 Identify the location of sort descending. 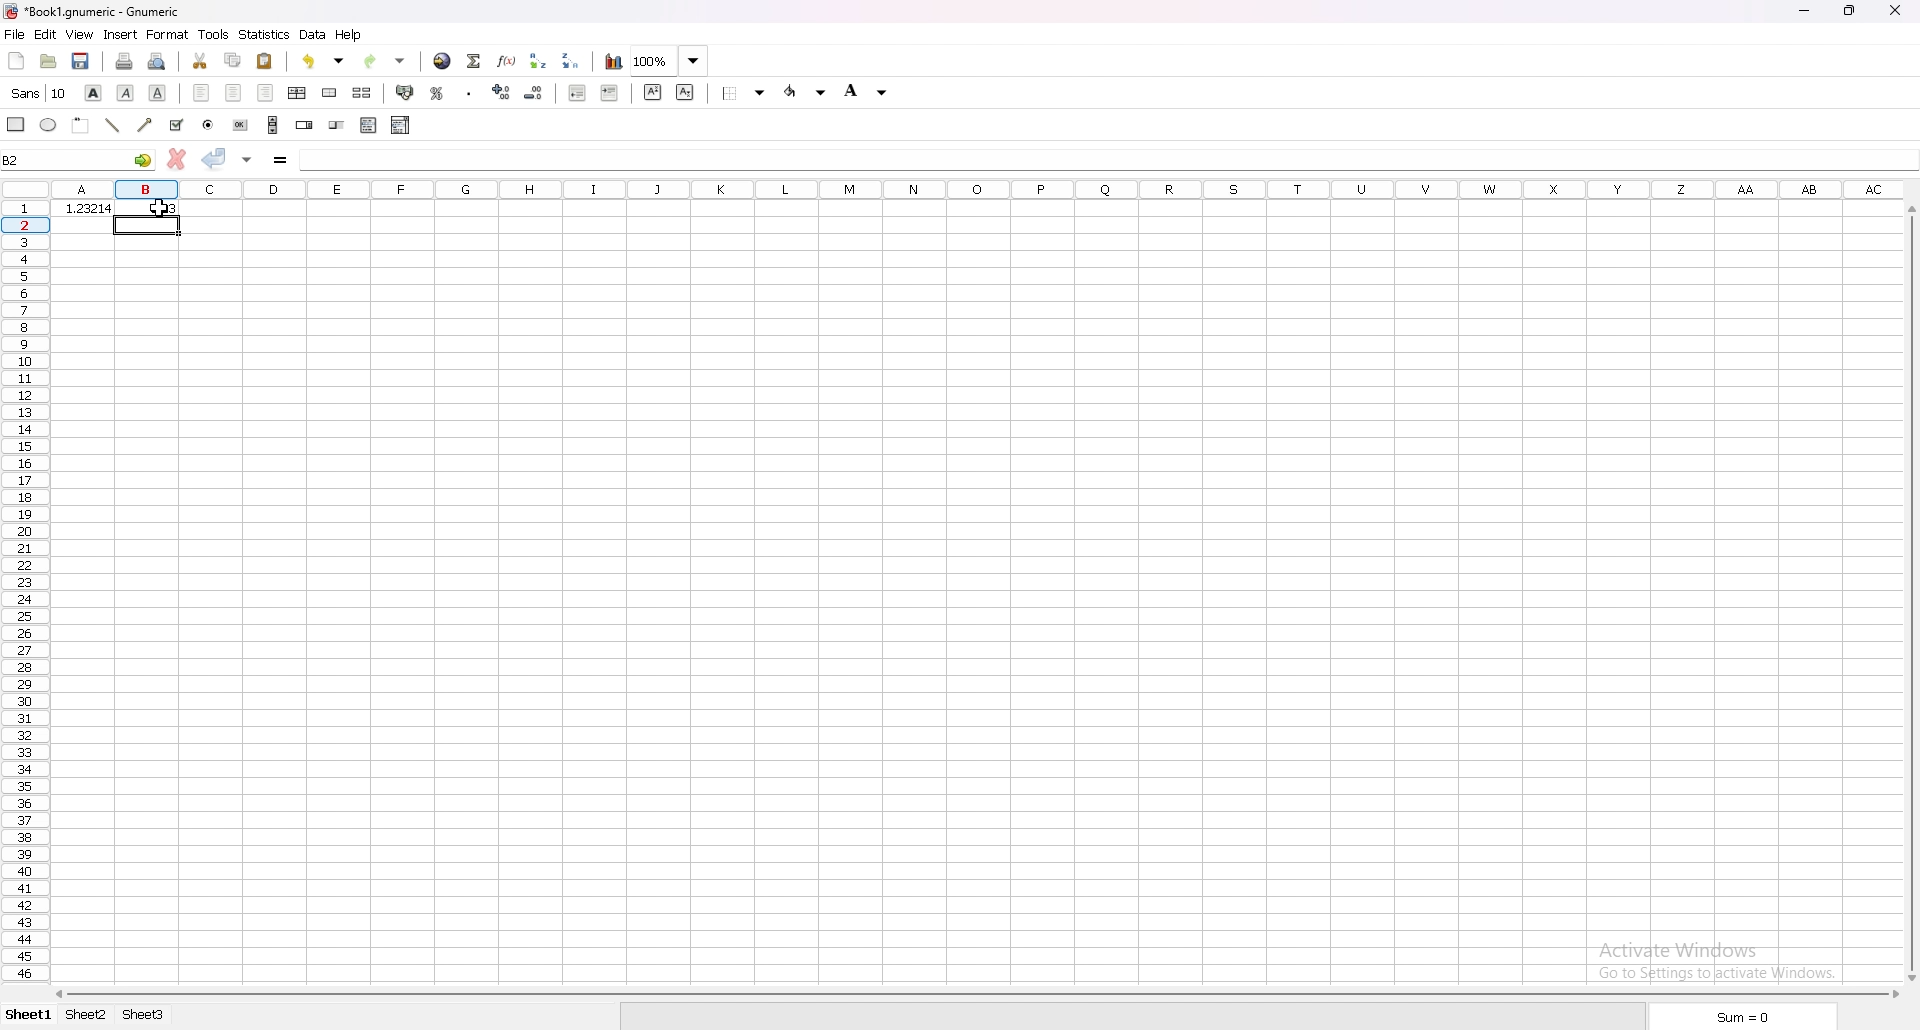
(571, 60).